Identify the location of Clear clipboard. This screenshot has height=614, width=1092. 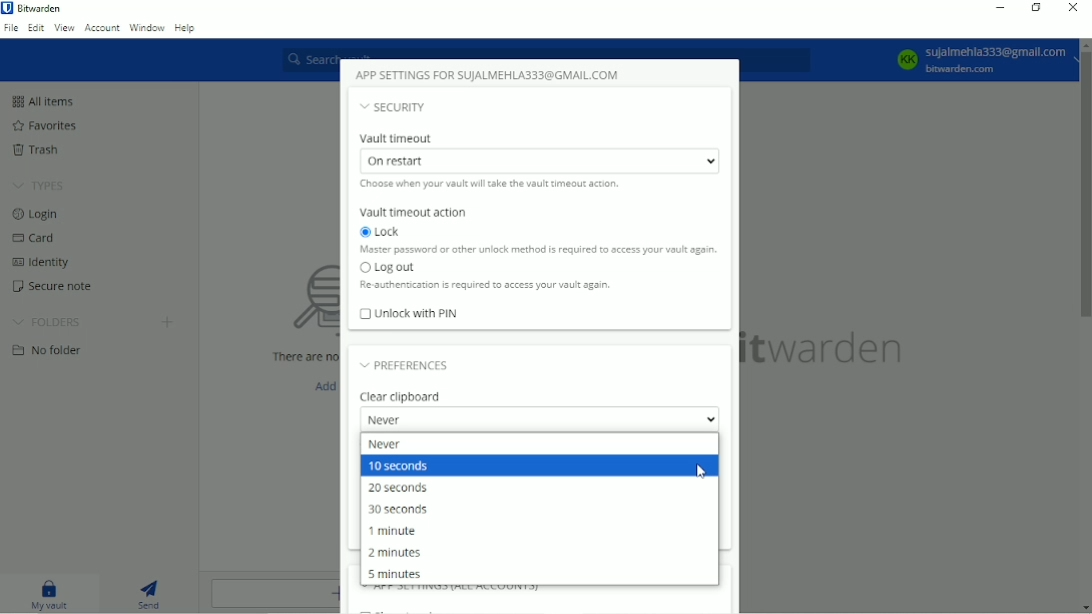
(403, 396).